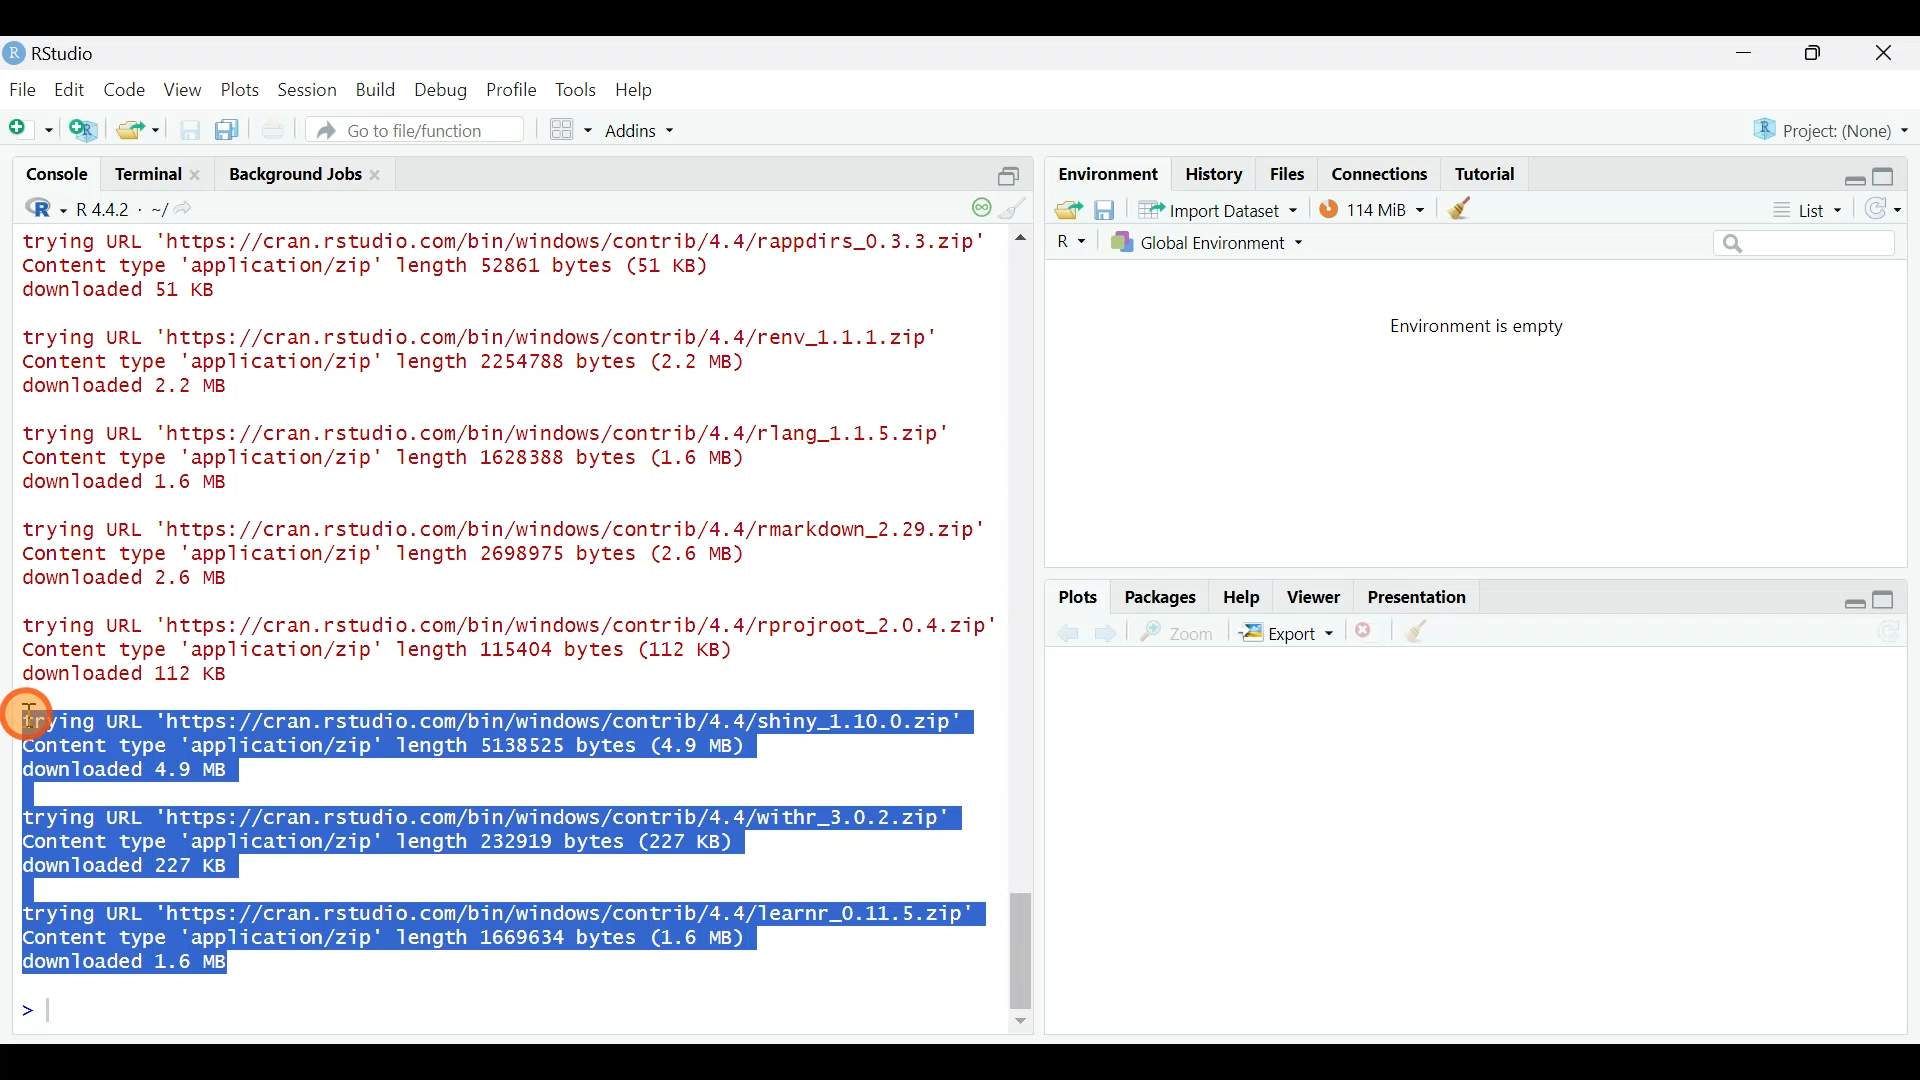 Image resolution: width=1920 pixels, height=1080 pixels. I want to click on maximize, so click(1892, 599).